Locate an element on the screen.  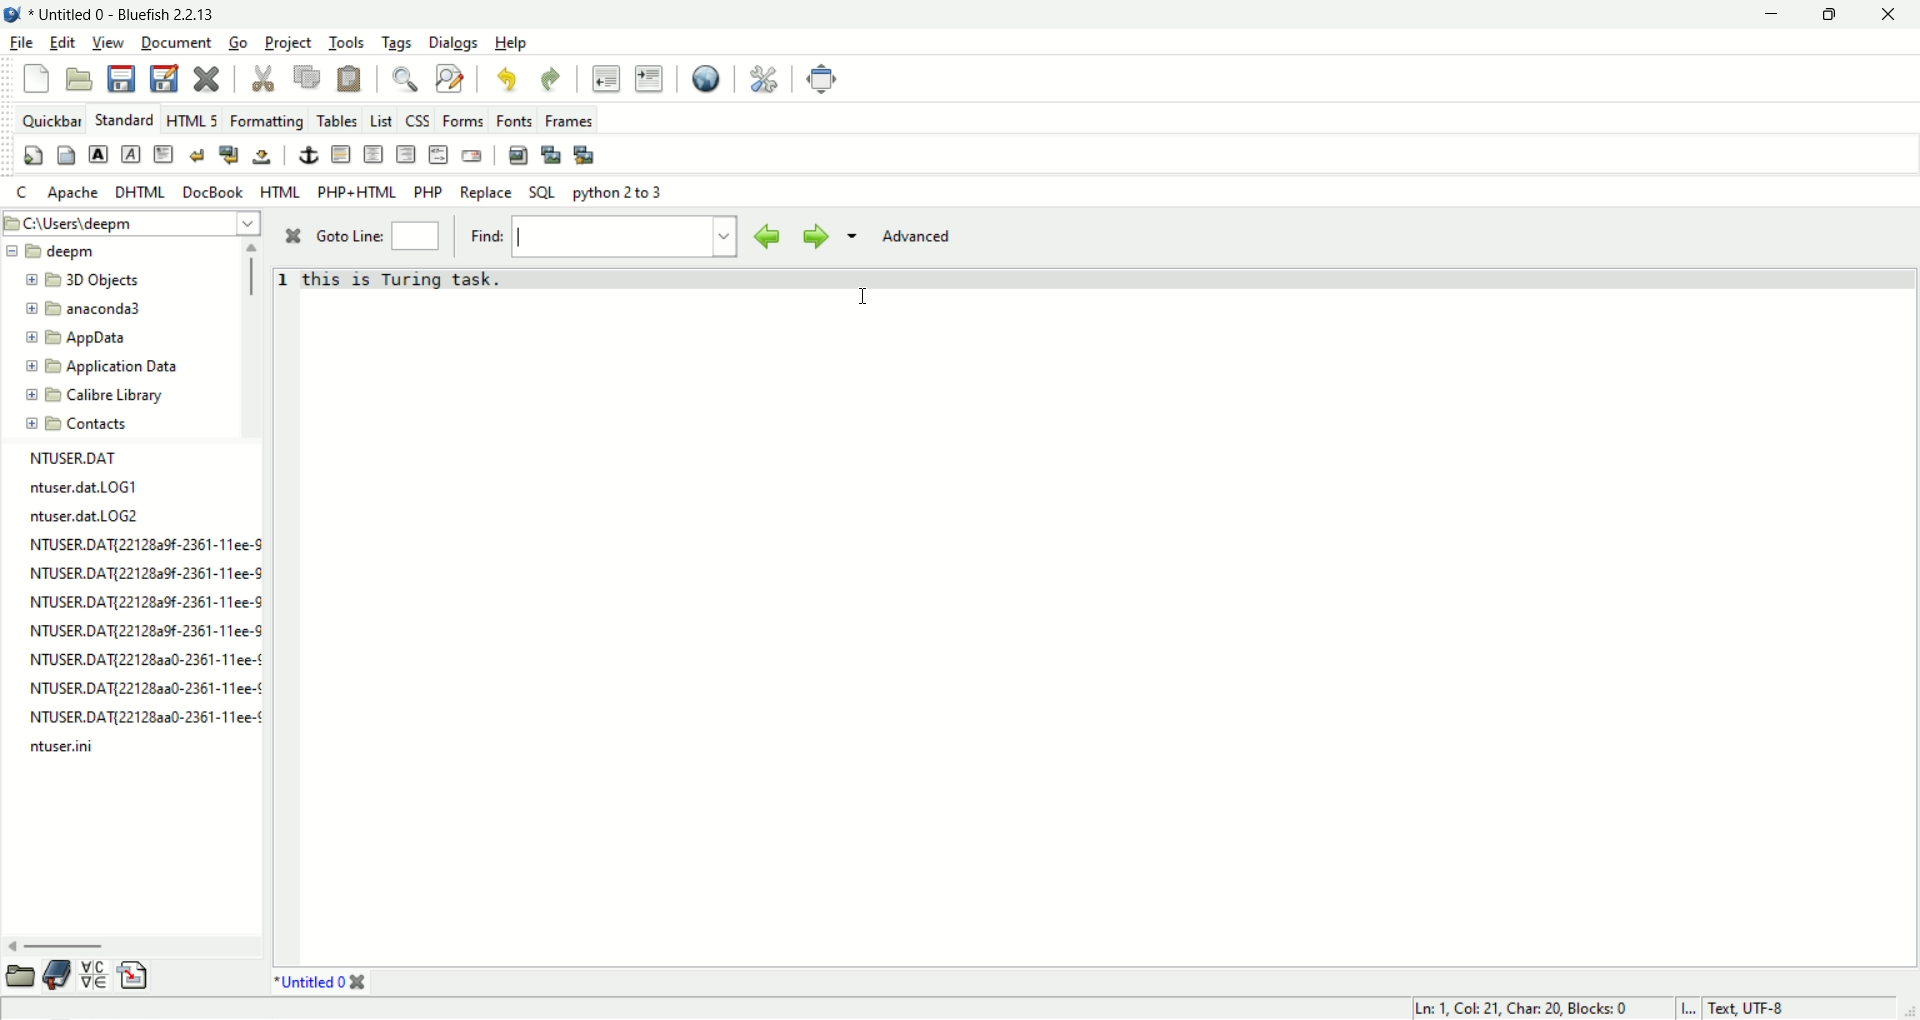
document is located at coordinates (176, 41).